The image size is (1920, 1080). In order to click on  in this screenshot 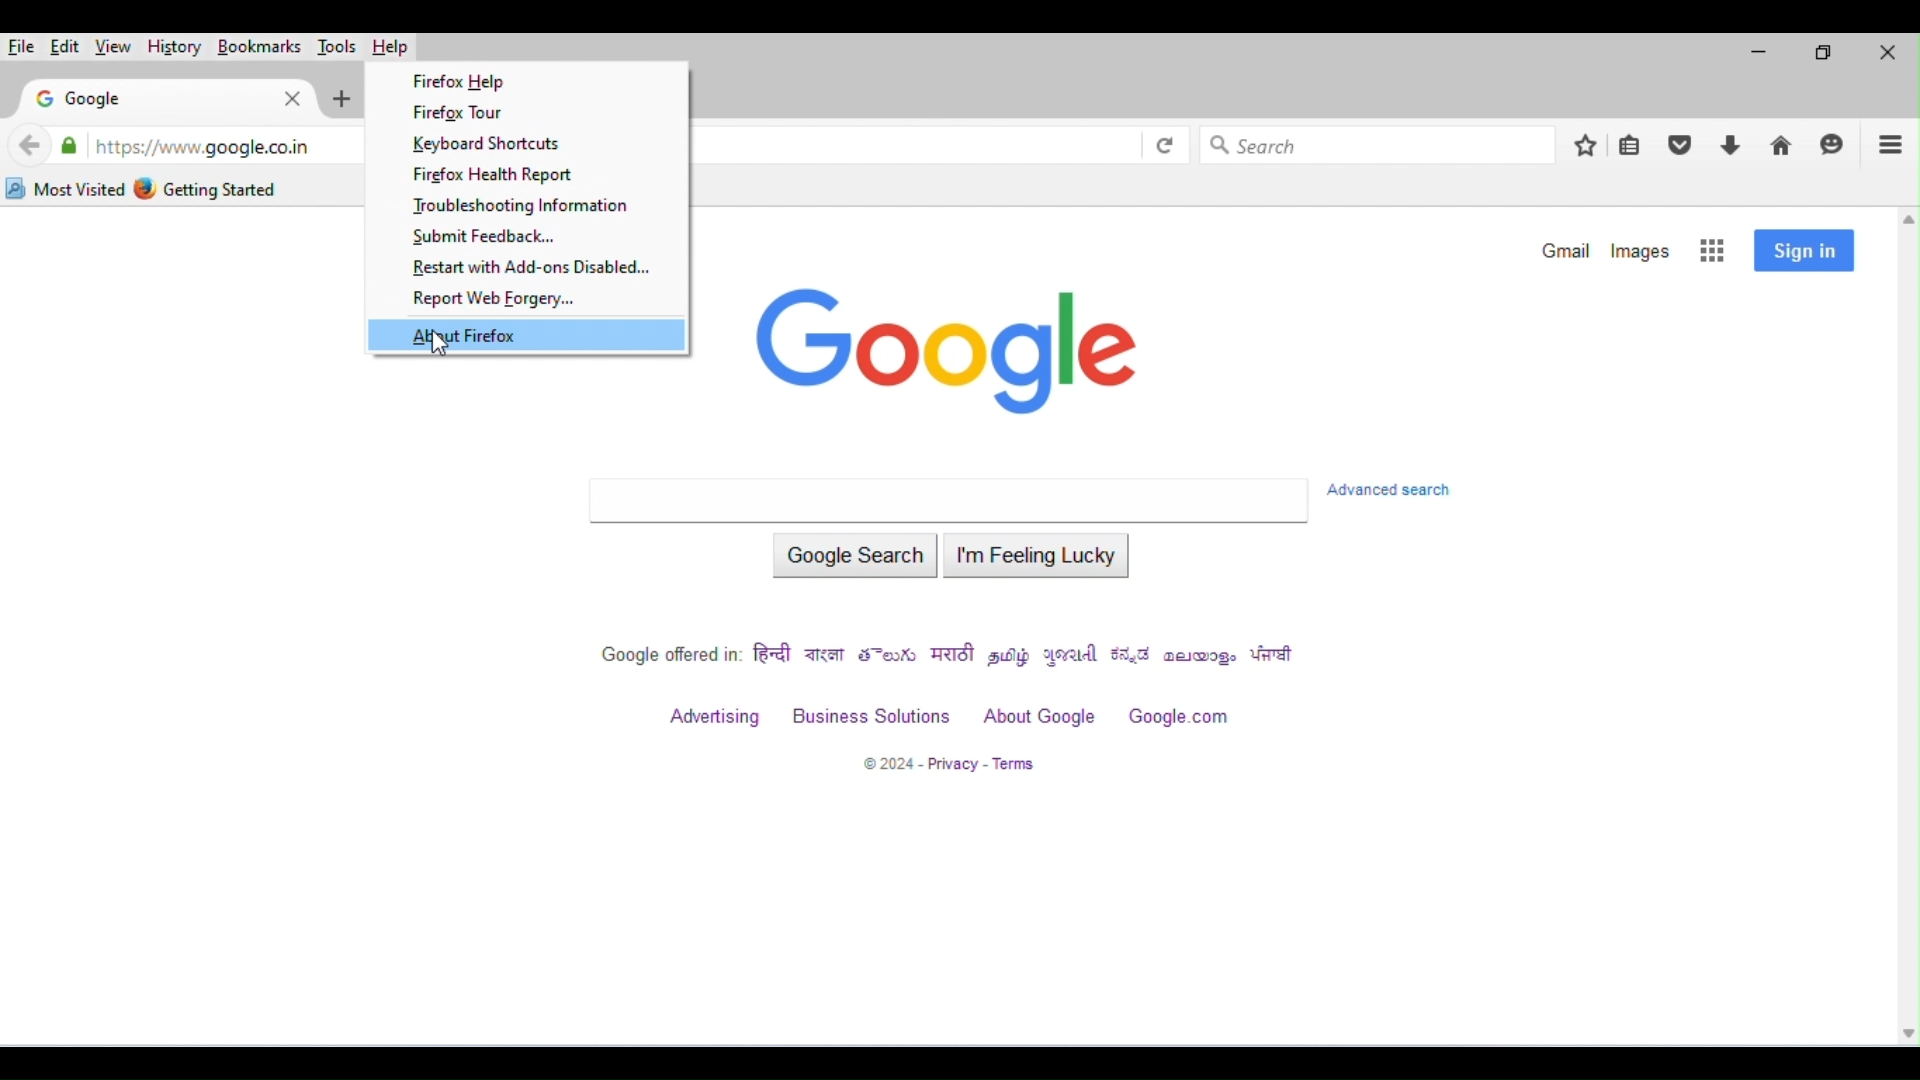, I will do `click(1134, 657)`.